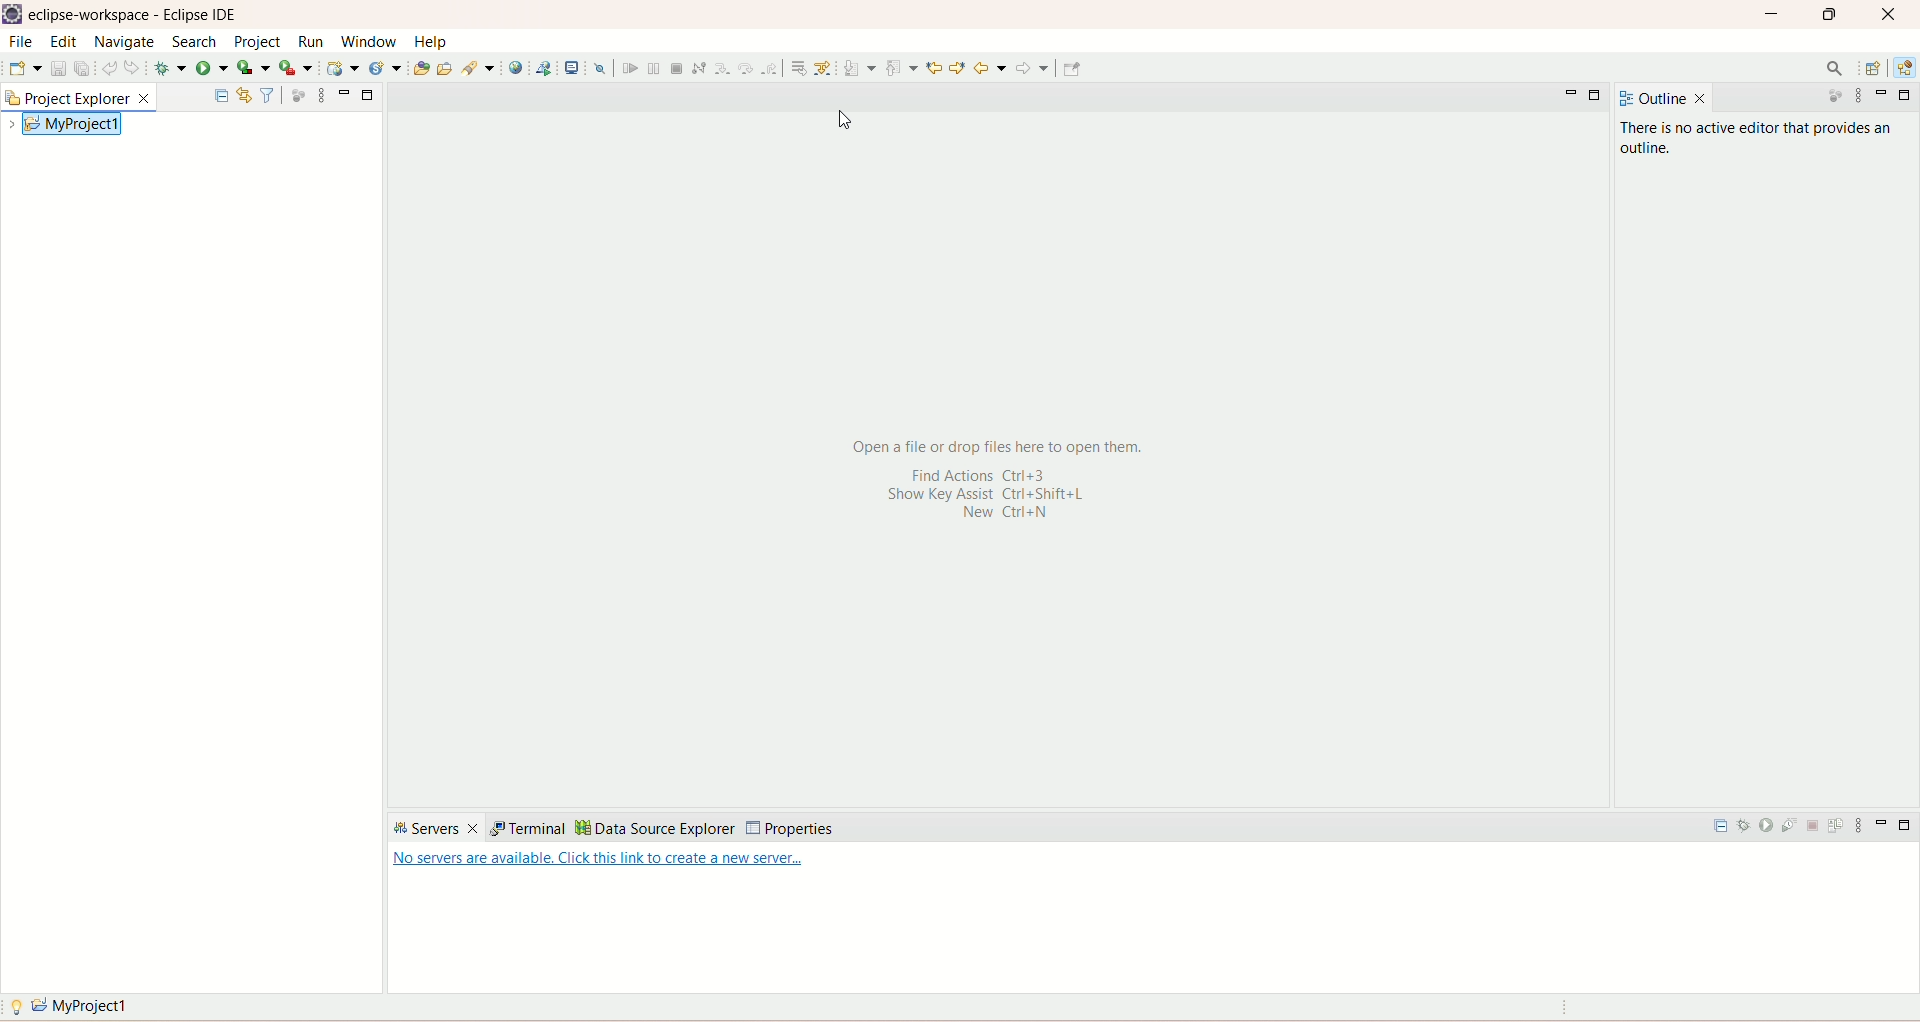 This screenshot has height=1022, width=1920. What do you see at coordinates (172, 68) in the screenshot?
I see `debug` at bounding box center [172, 68].